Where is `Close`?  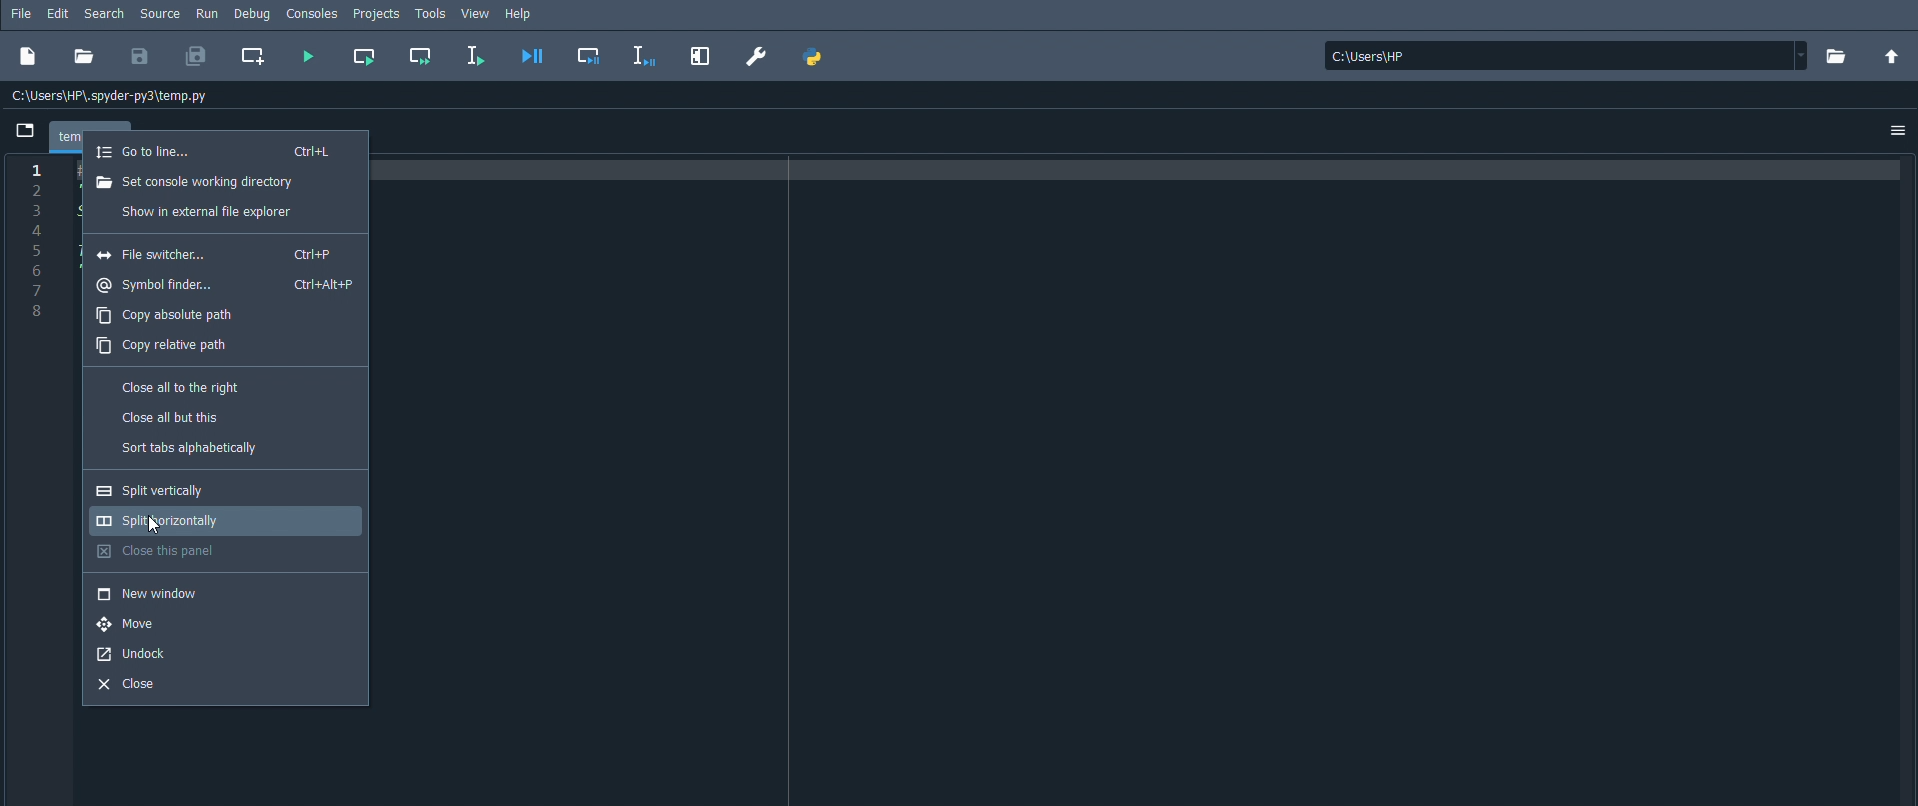
Close is located at coordinates (136, 685).